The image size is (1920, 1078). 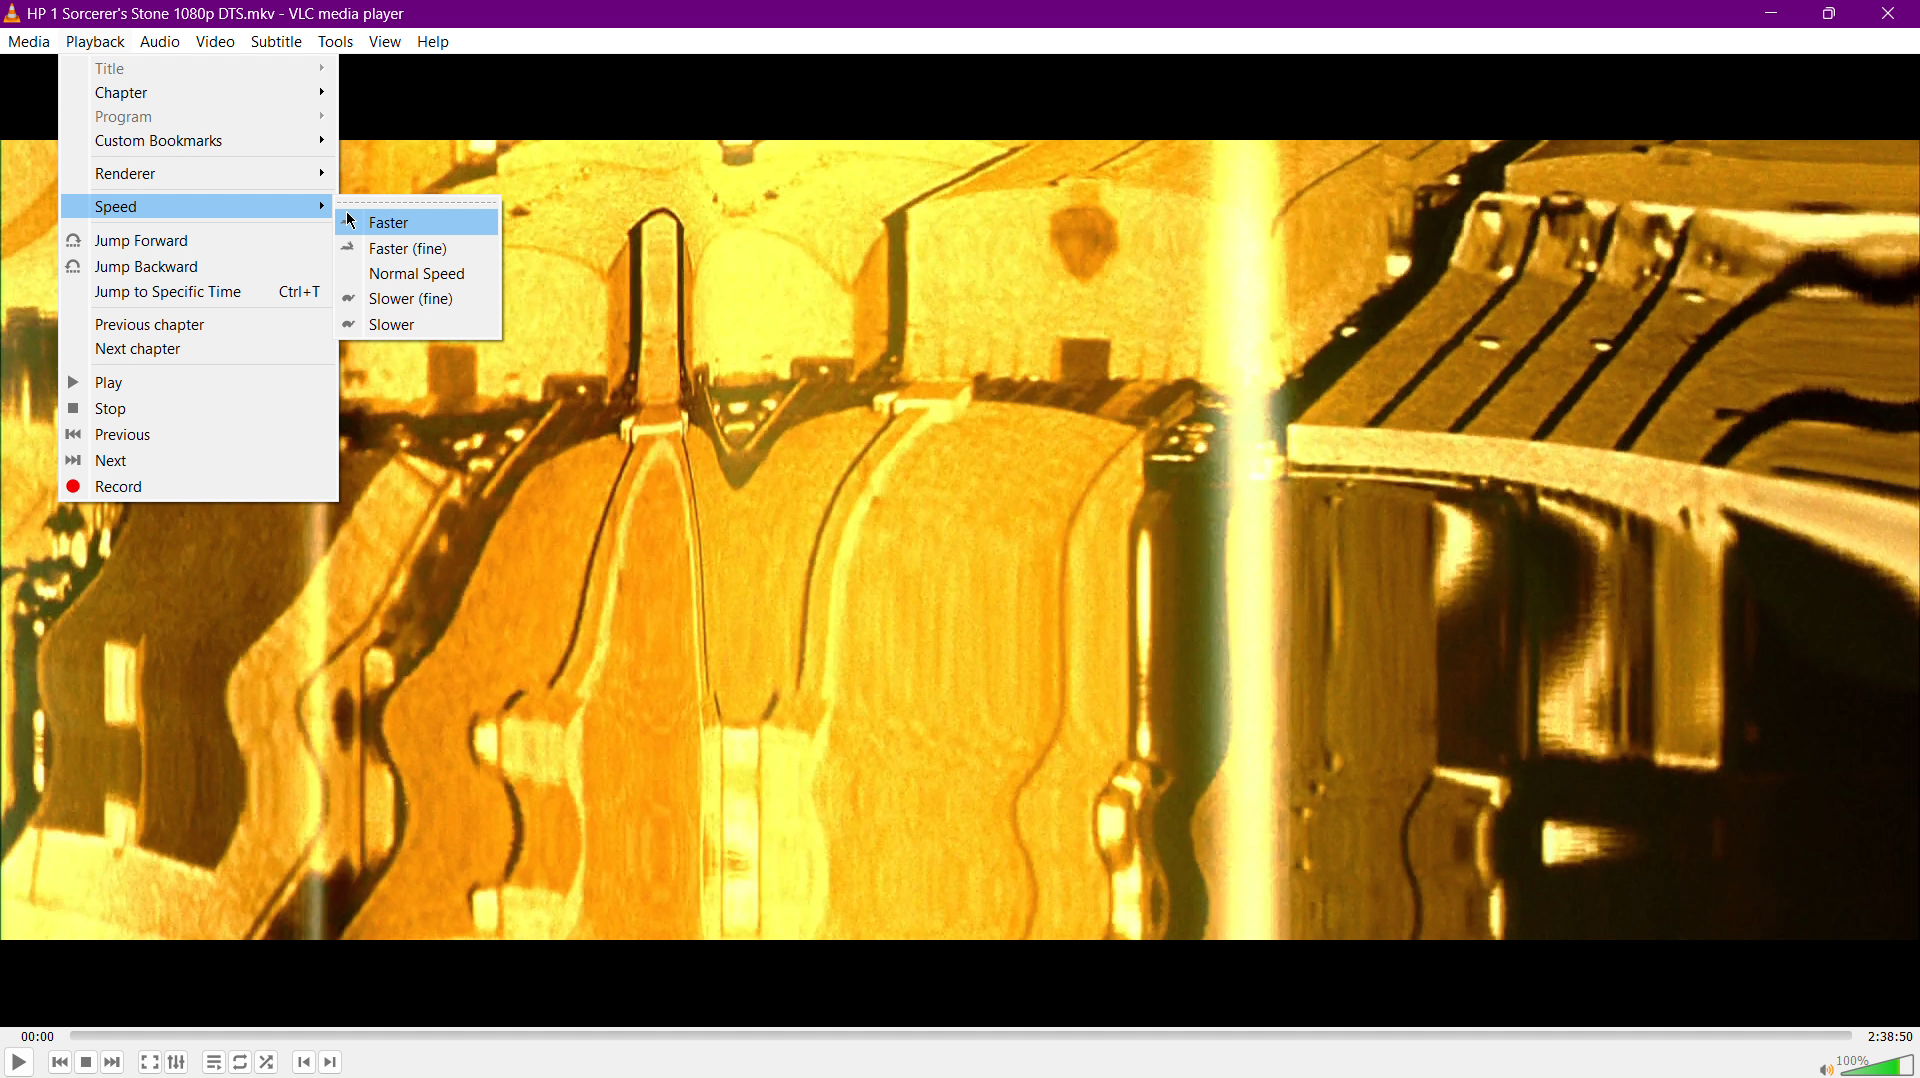 What do you see at coordinates (956, 1033) in the screenshot?
I see `Timeline` at bounding box center [956, 1033].